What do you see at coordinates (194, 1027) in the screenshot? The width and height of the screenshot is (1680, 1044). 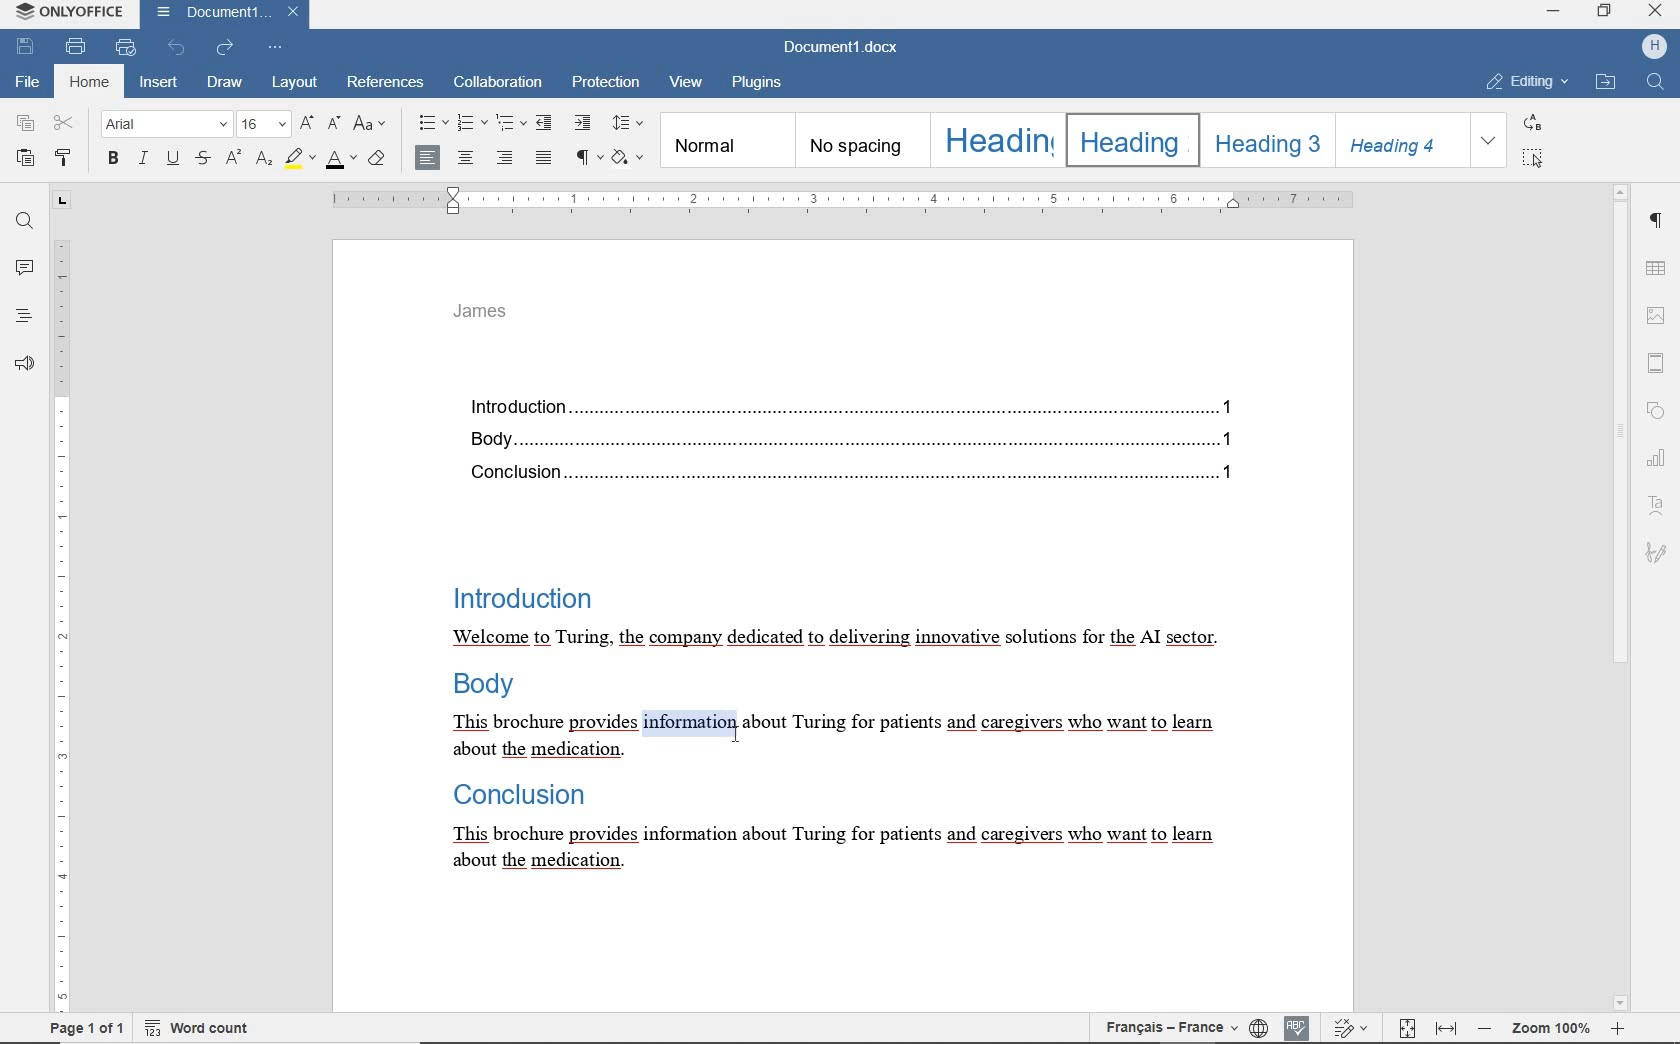 I see `WORD COUNT` at bounding box center [194, 1027].